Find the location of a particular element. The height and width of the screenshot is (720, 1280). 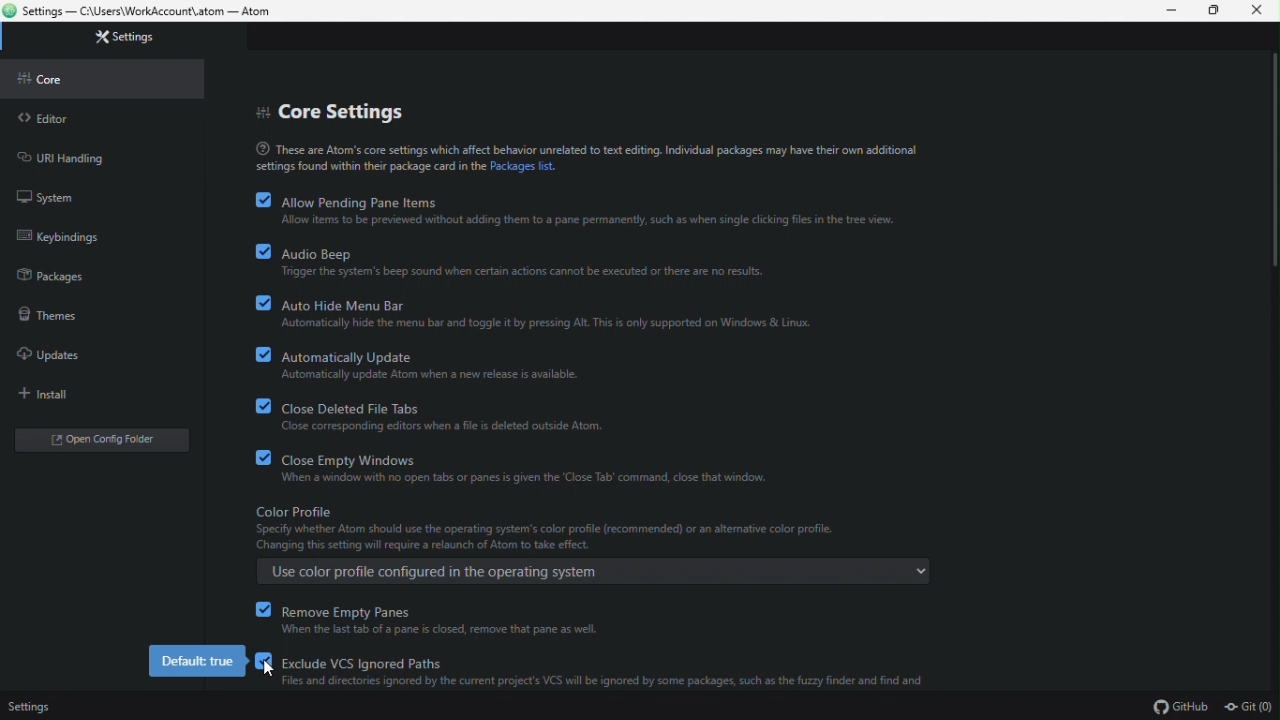

Git (0) is located at coordinates (1245, 707).